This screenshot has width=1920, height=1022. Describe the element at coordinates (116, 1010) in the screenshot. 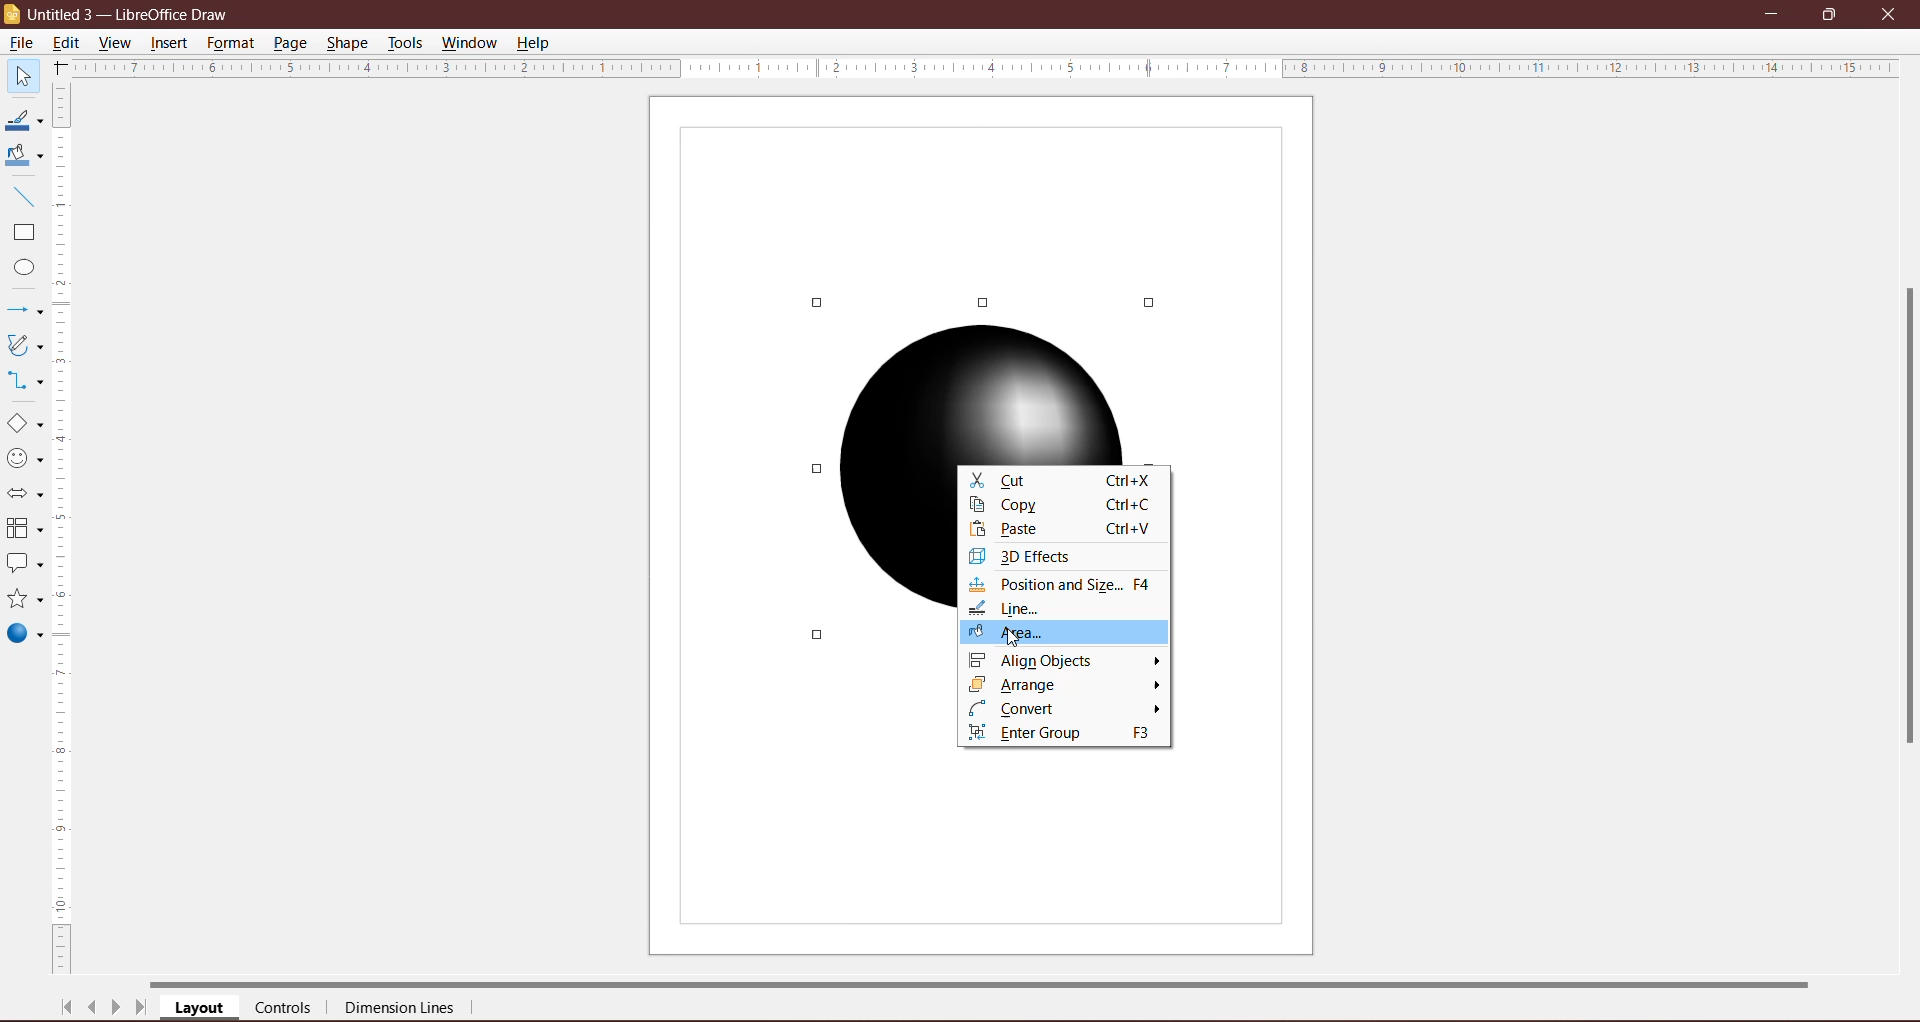

I see `Scroll to next page` at that location.